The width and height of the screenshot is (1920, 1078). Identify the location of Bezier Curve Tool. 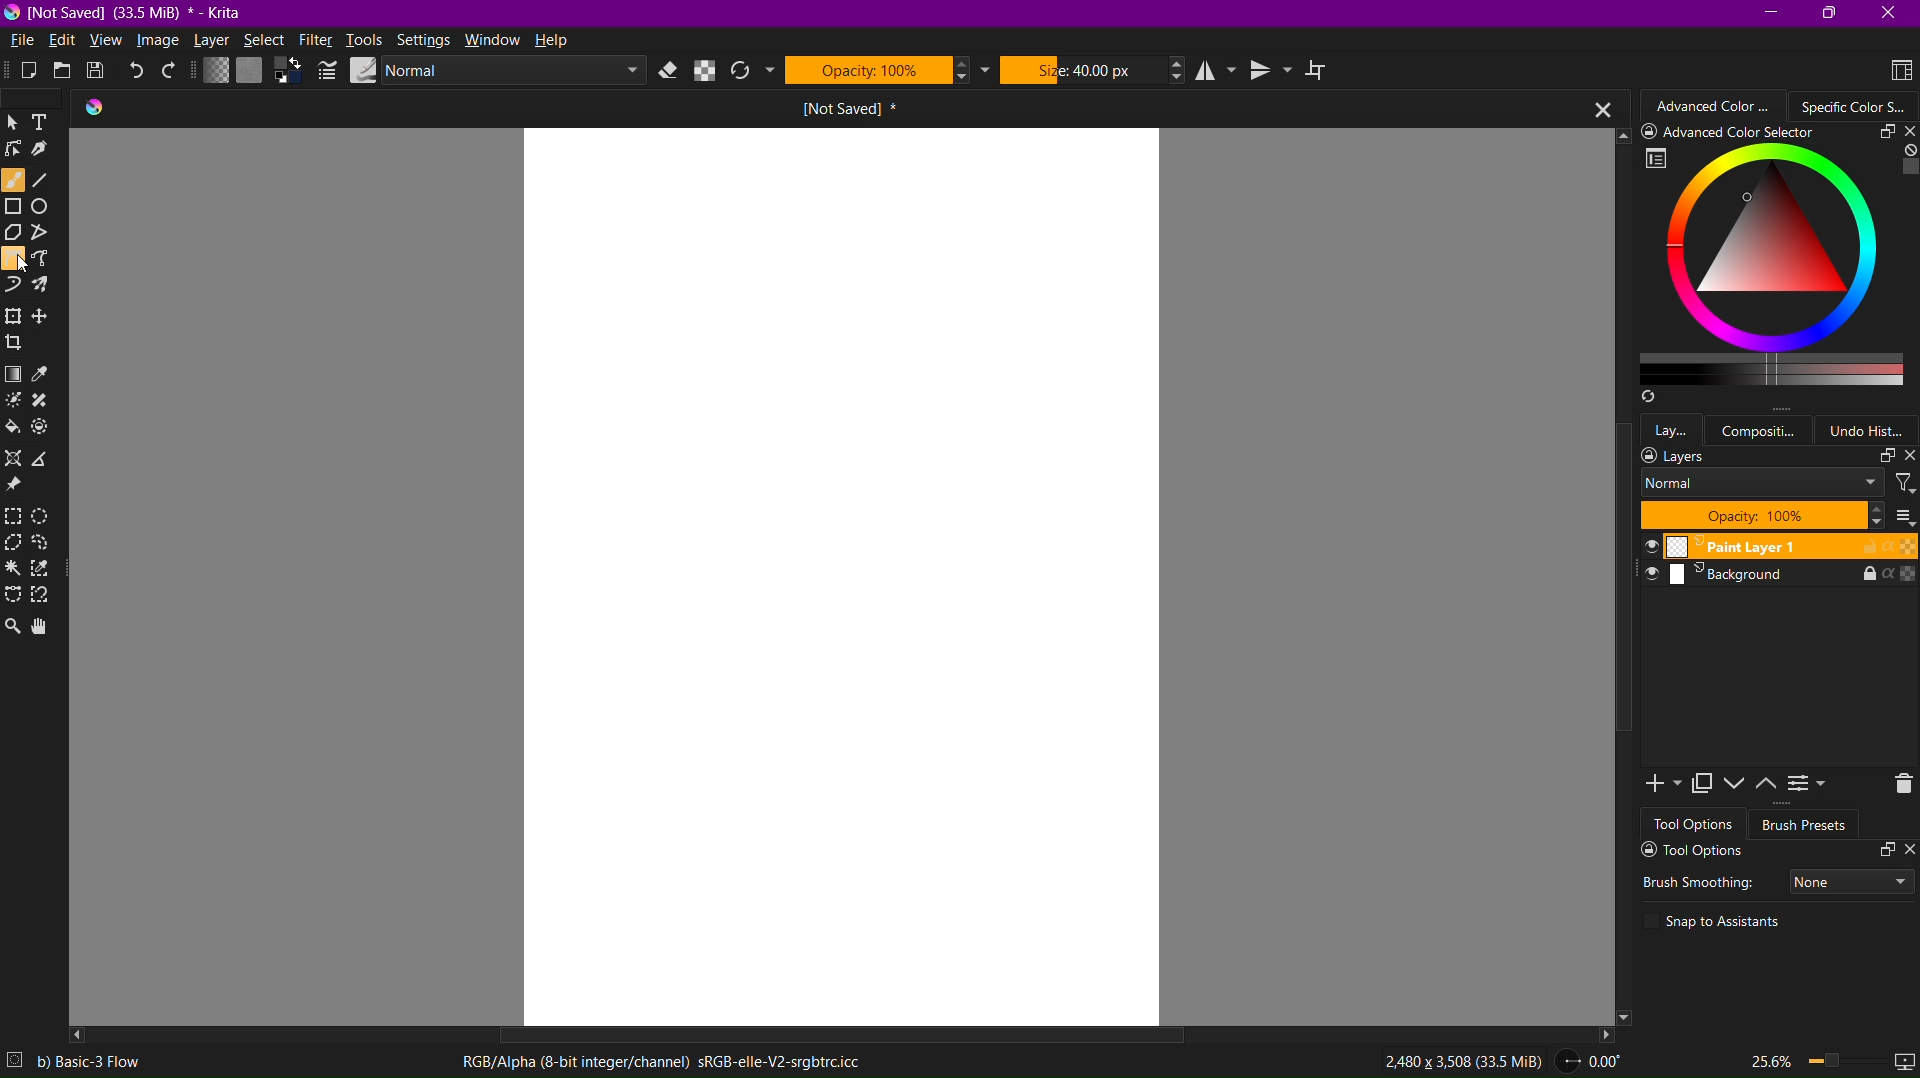
(13, 262).